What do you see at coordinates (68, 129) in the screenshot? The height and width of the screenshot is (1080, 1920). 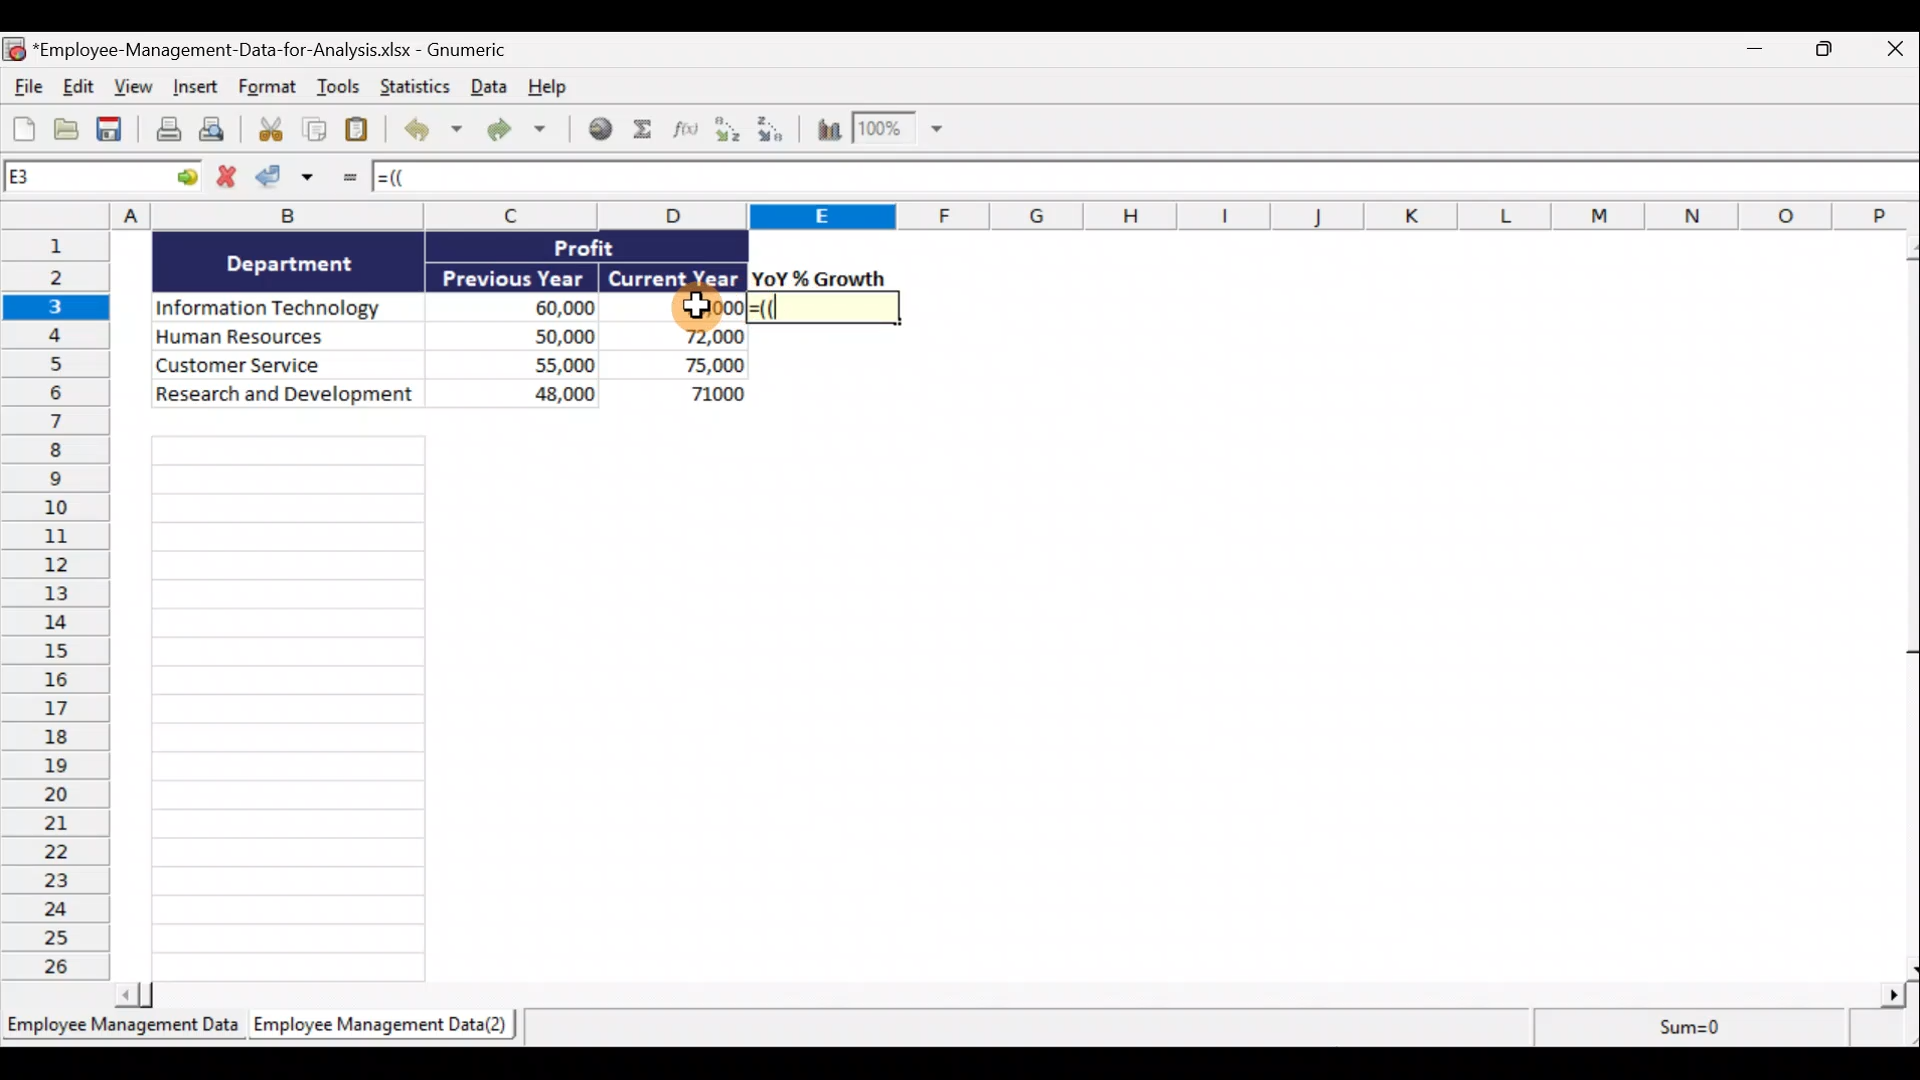 I see `Open a file` at bounding box center [68, 129].